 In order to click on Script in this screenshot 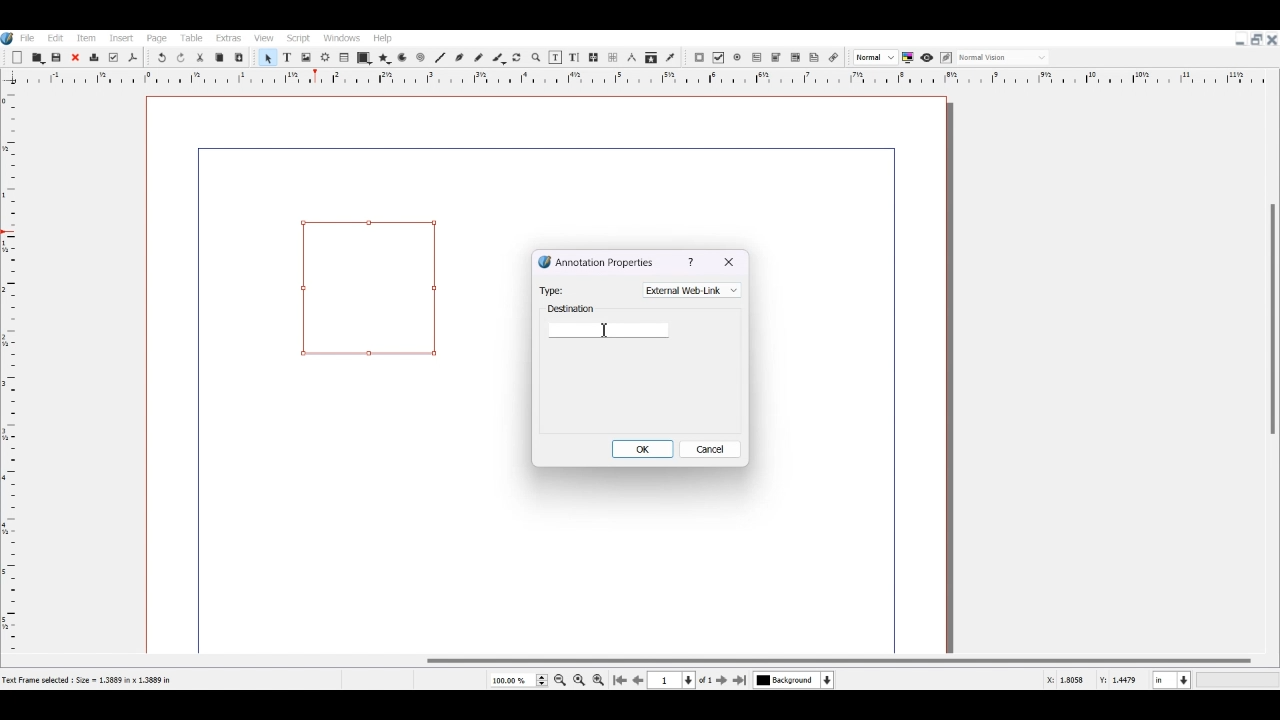, I will do `click(300, 37)`.